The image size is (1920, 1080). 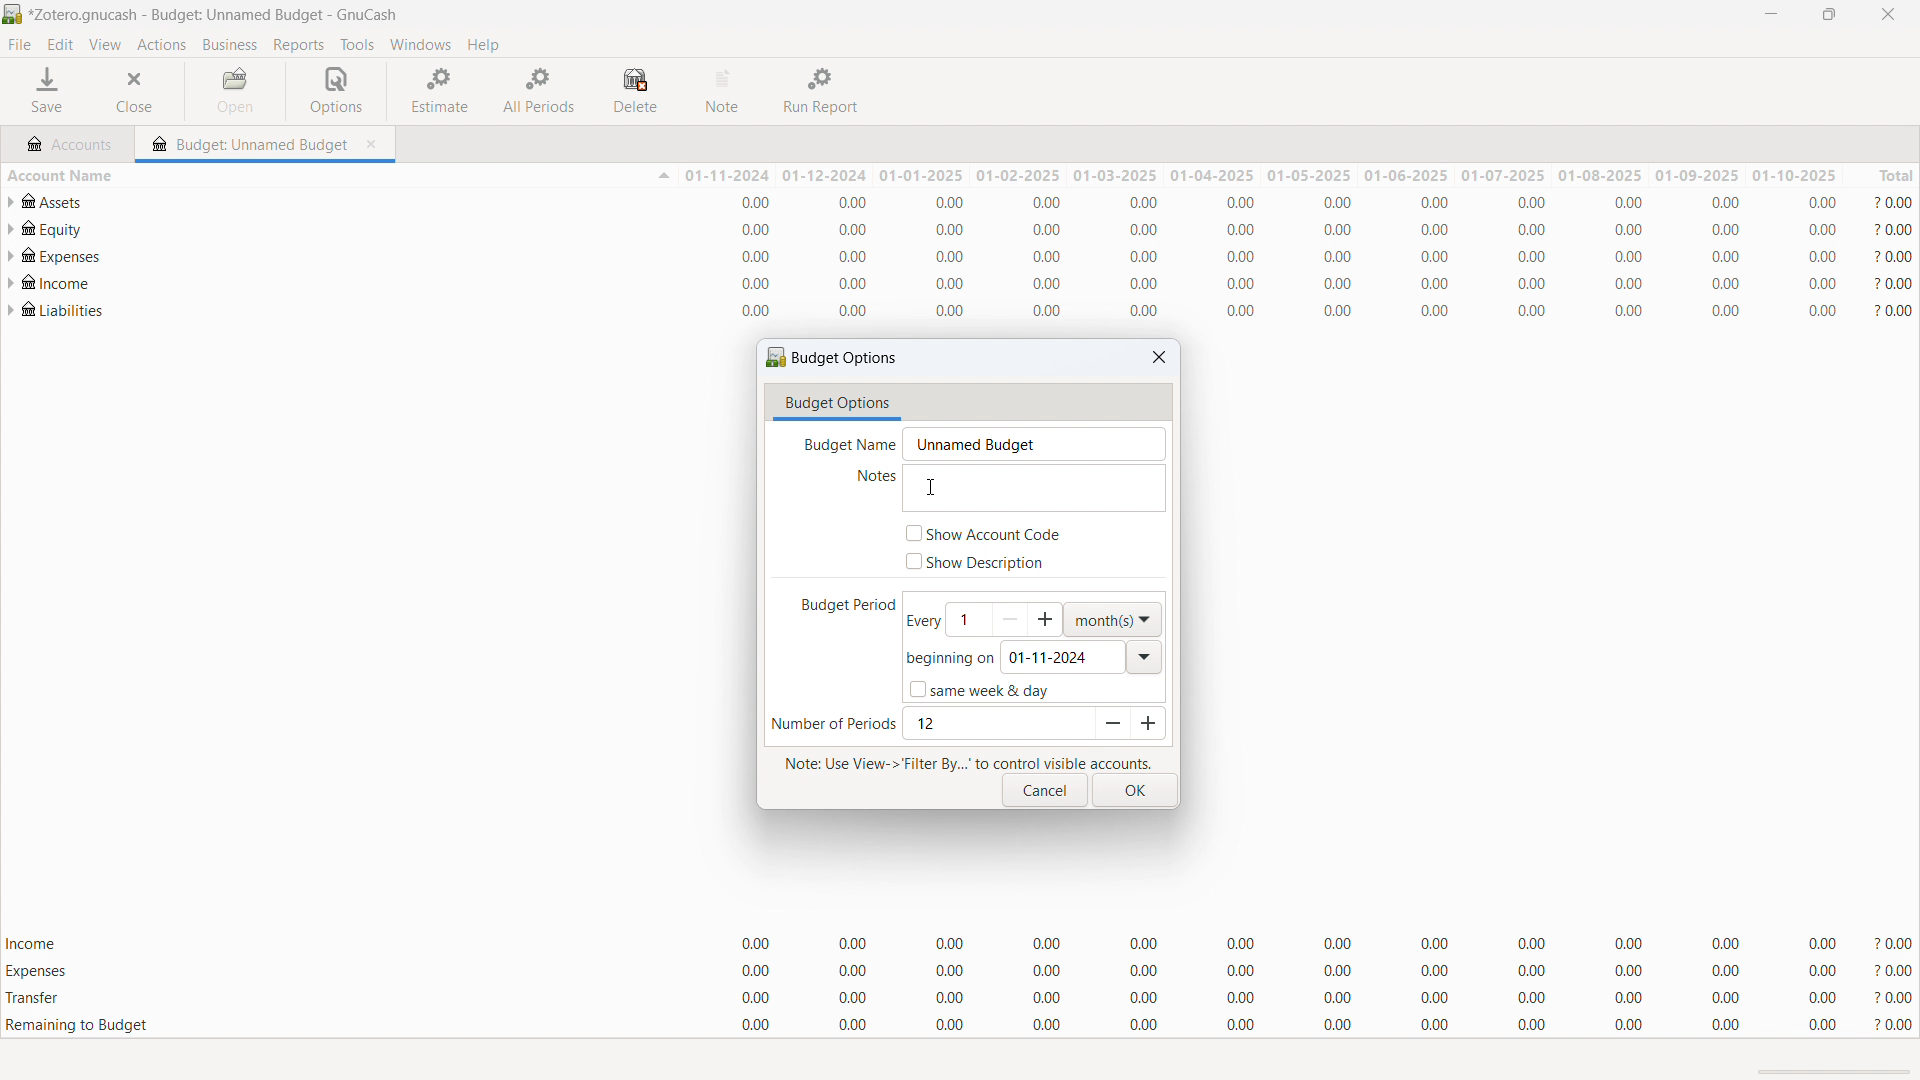 What do you see at coordinates (376, 141) in the screenshot?
I see `close tab` at bounding box center [376, 141].